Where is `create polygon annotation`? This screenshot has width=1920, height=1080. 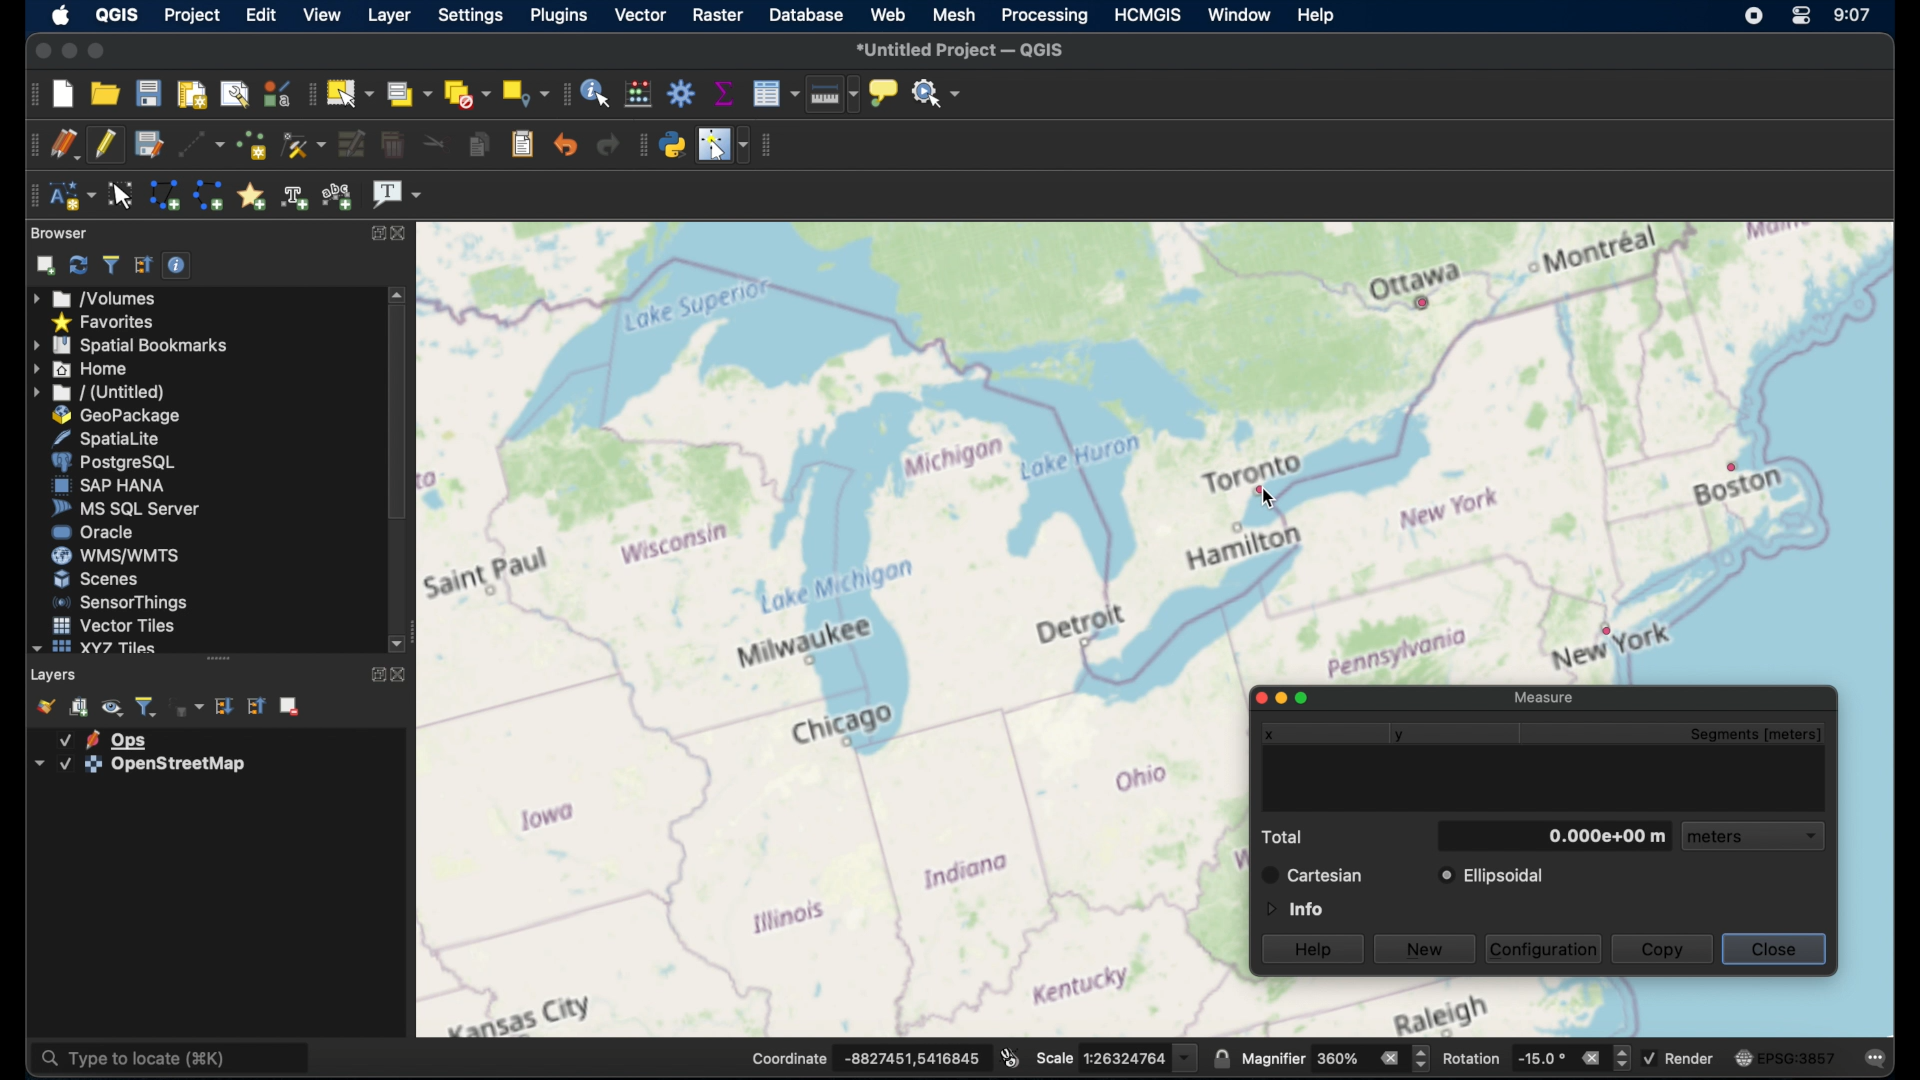 create polygon annotation is located at coordinates (164, 196).